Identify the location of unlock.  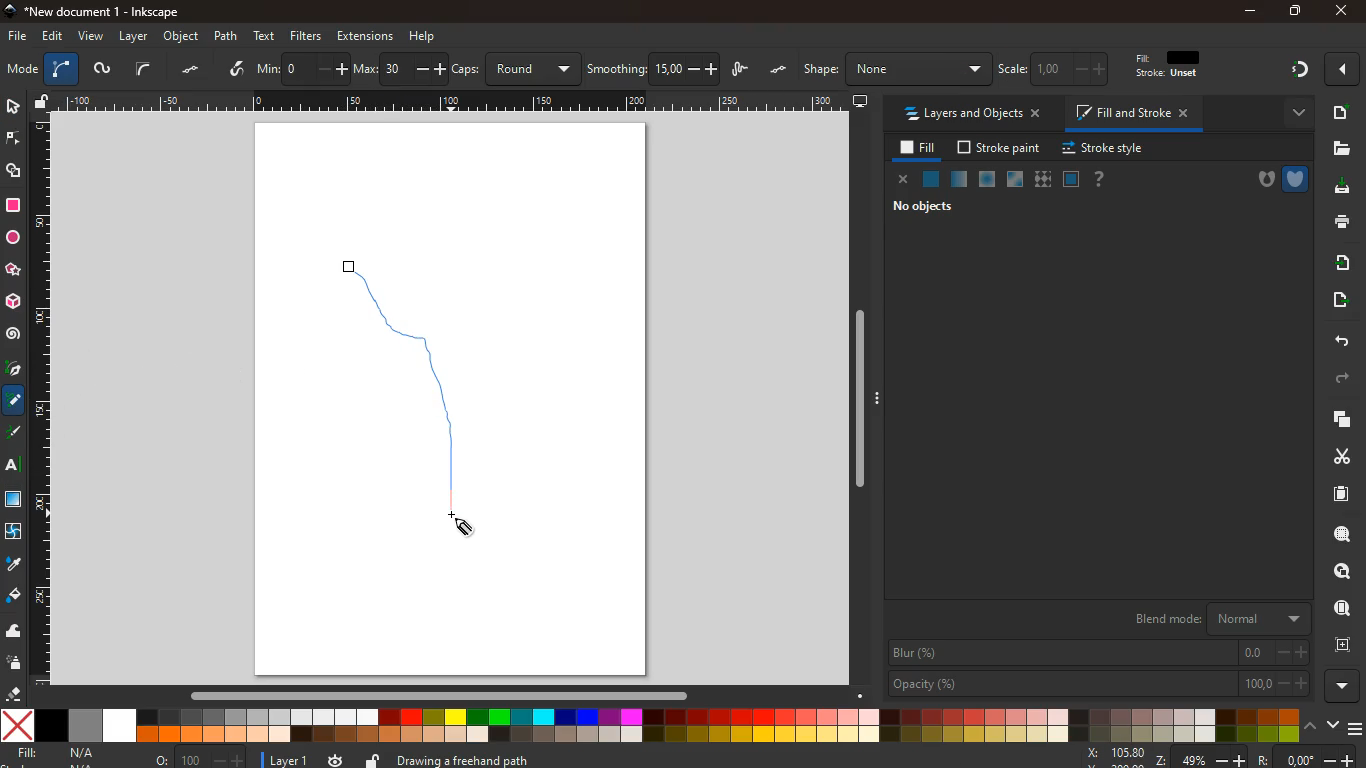
(784, 67).